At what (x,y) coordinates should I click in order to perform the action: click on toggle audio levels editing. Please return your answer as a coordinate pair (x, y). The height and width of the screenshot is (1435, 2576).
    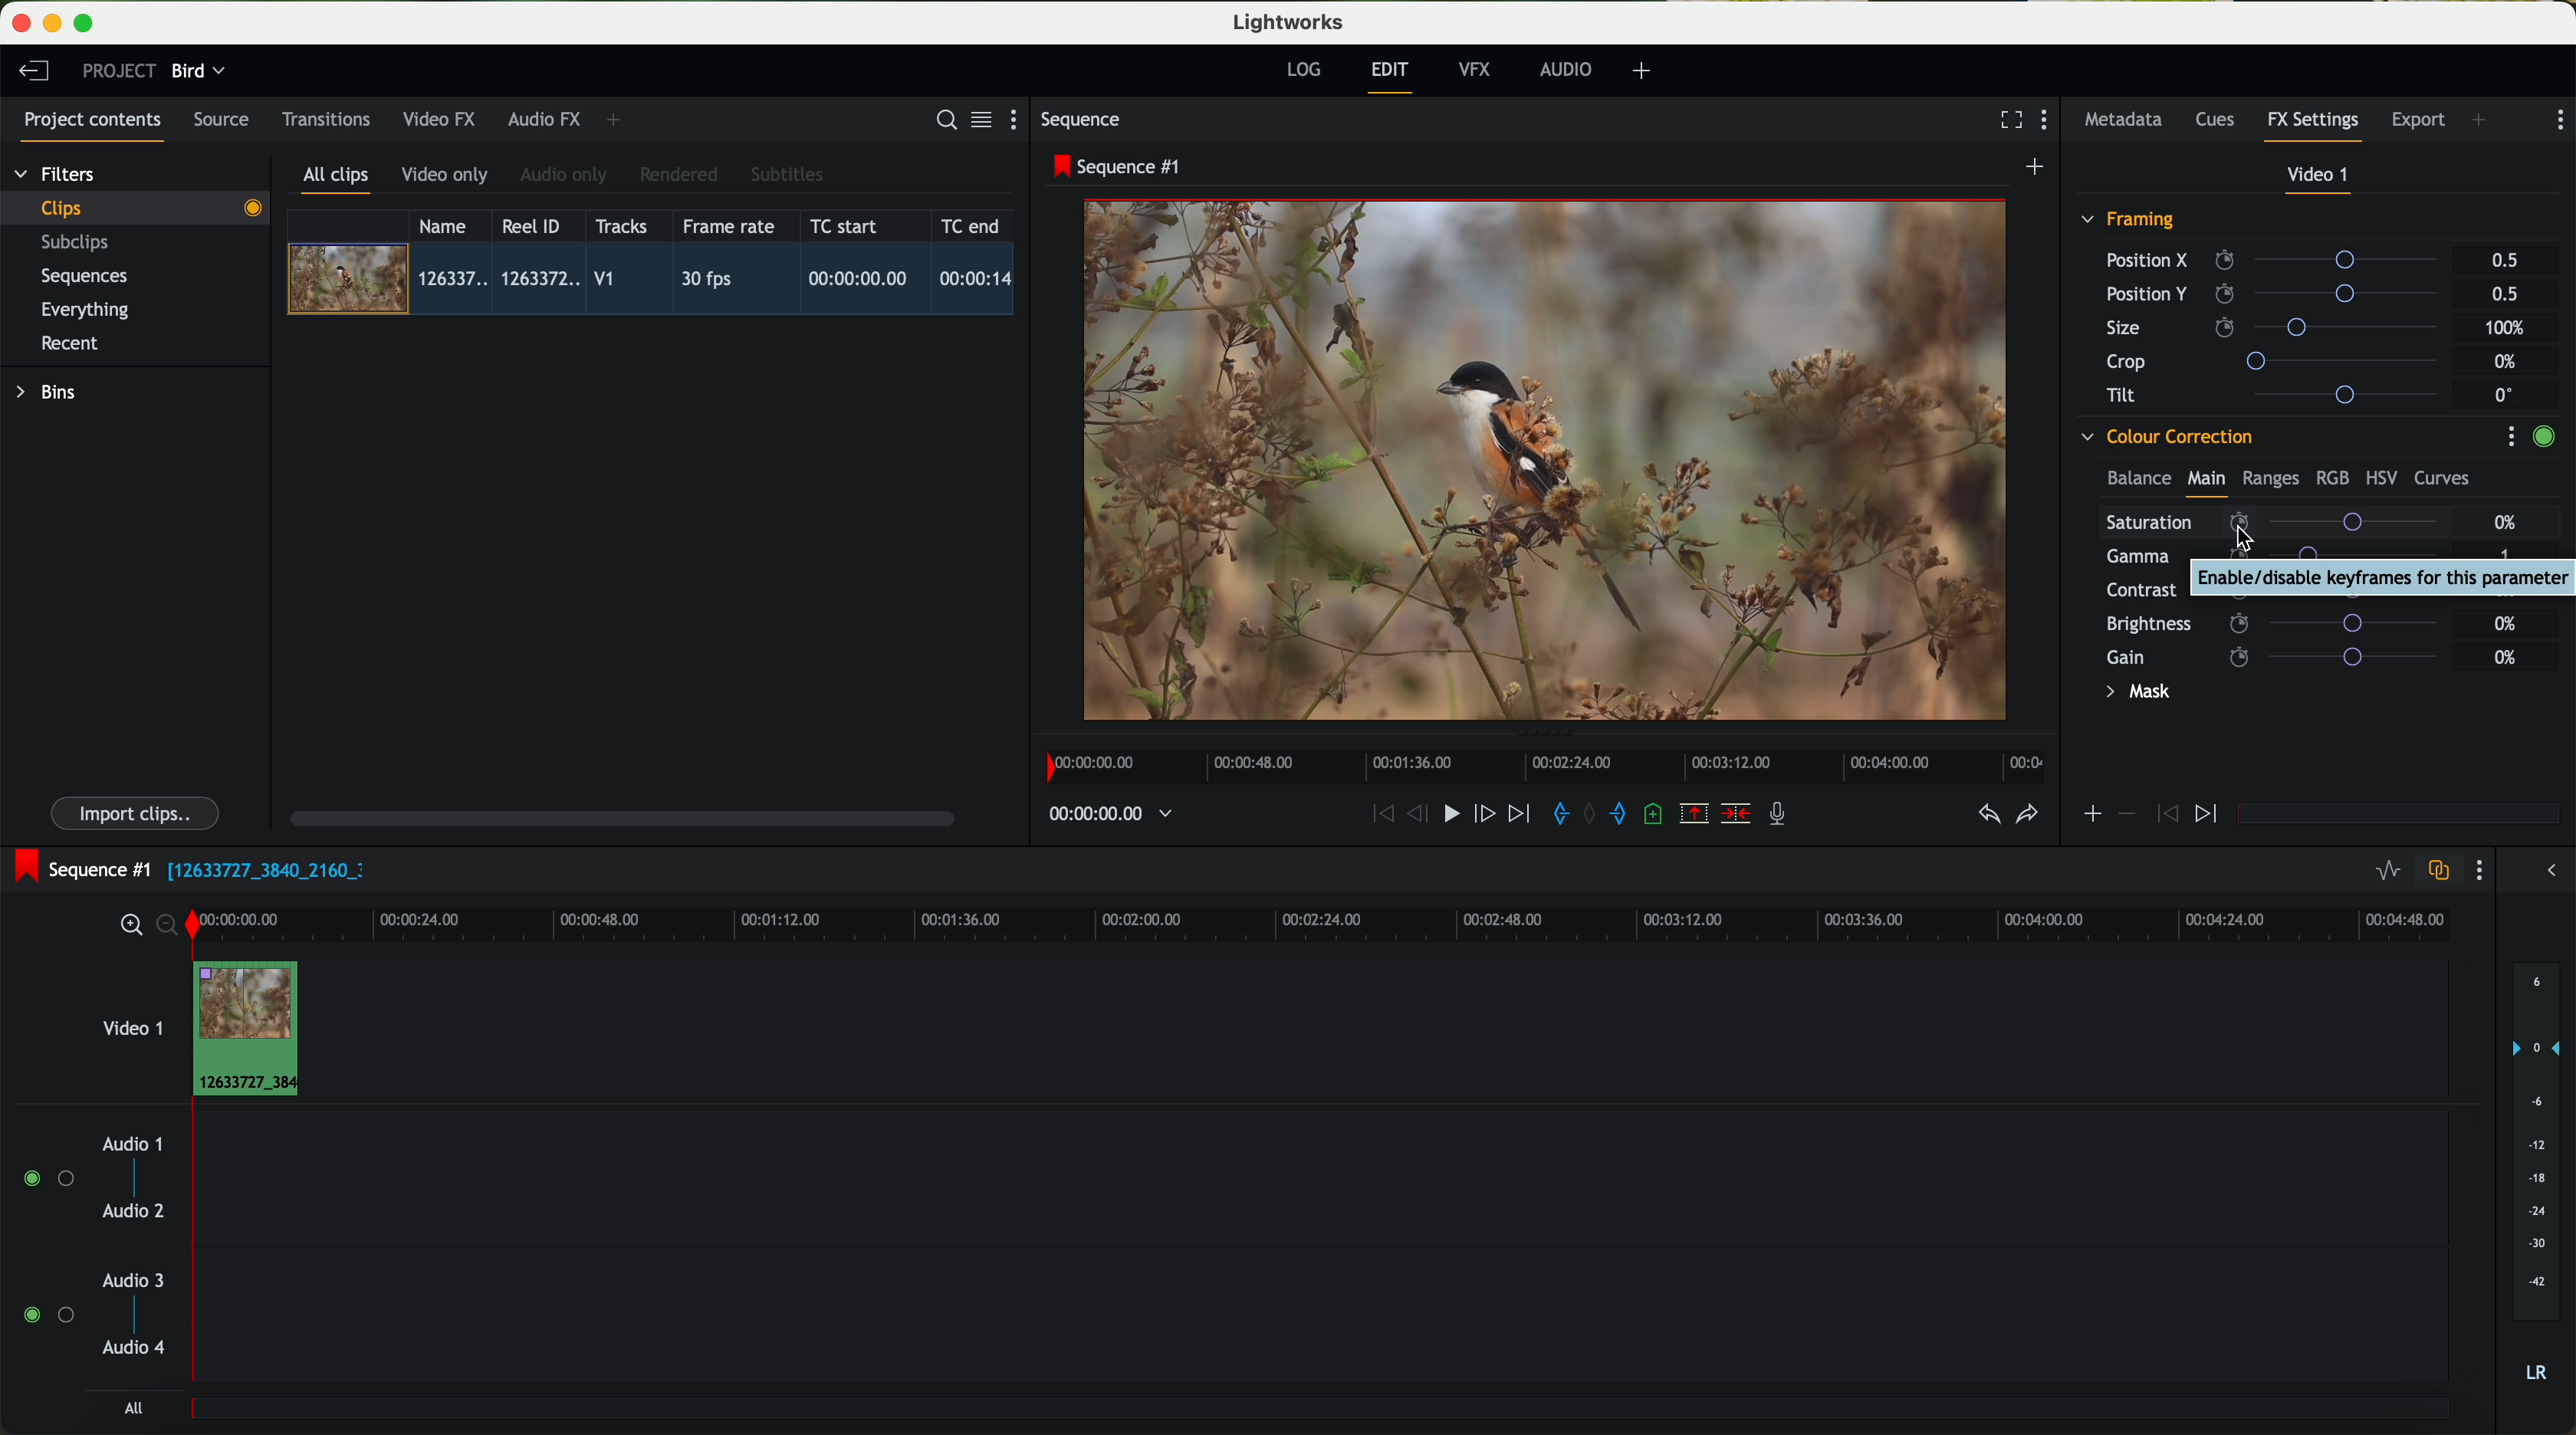
    Looking at the image, I should click on (2387, 873).